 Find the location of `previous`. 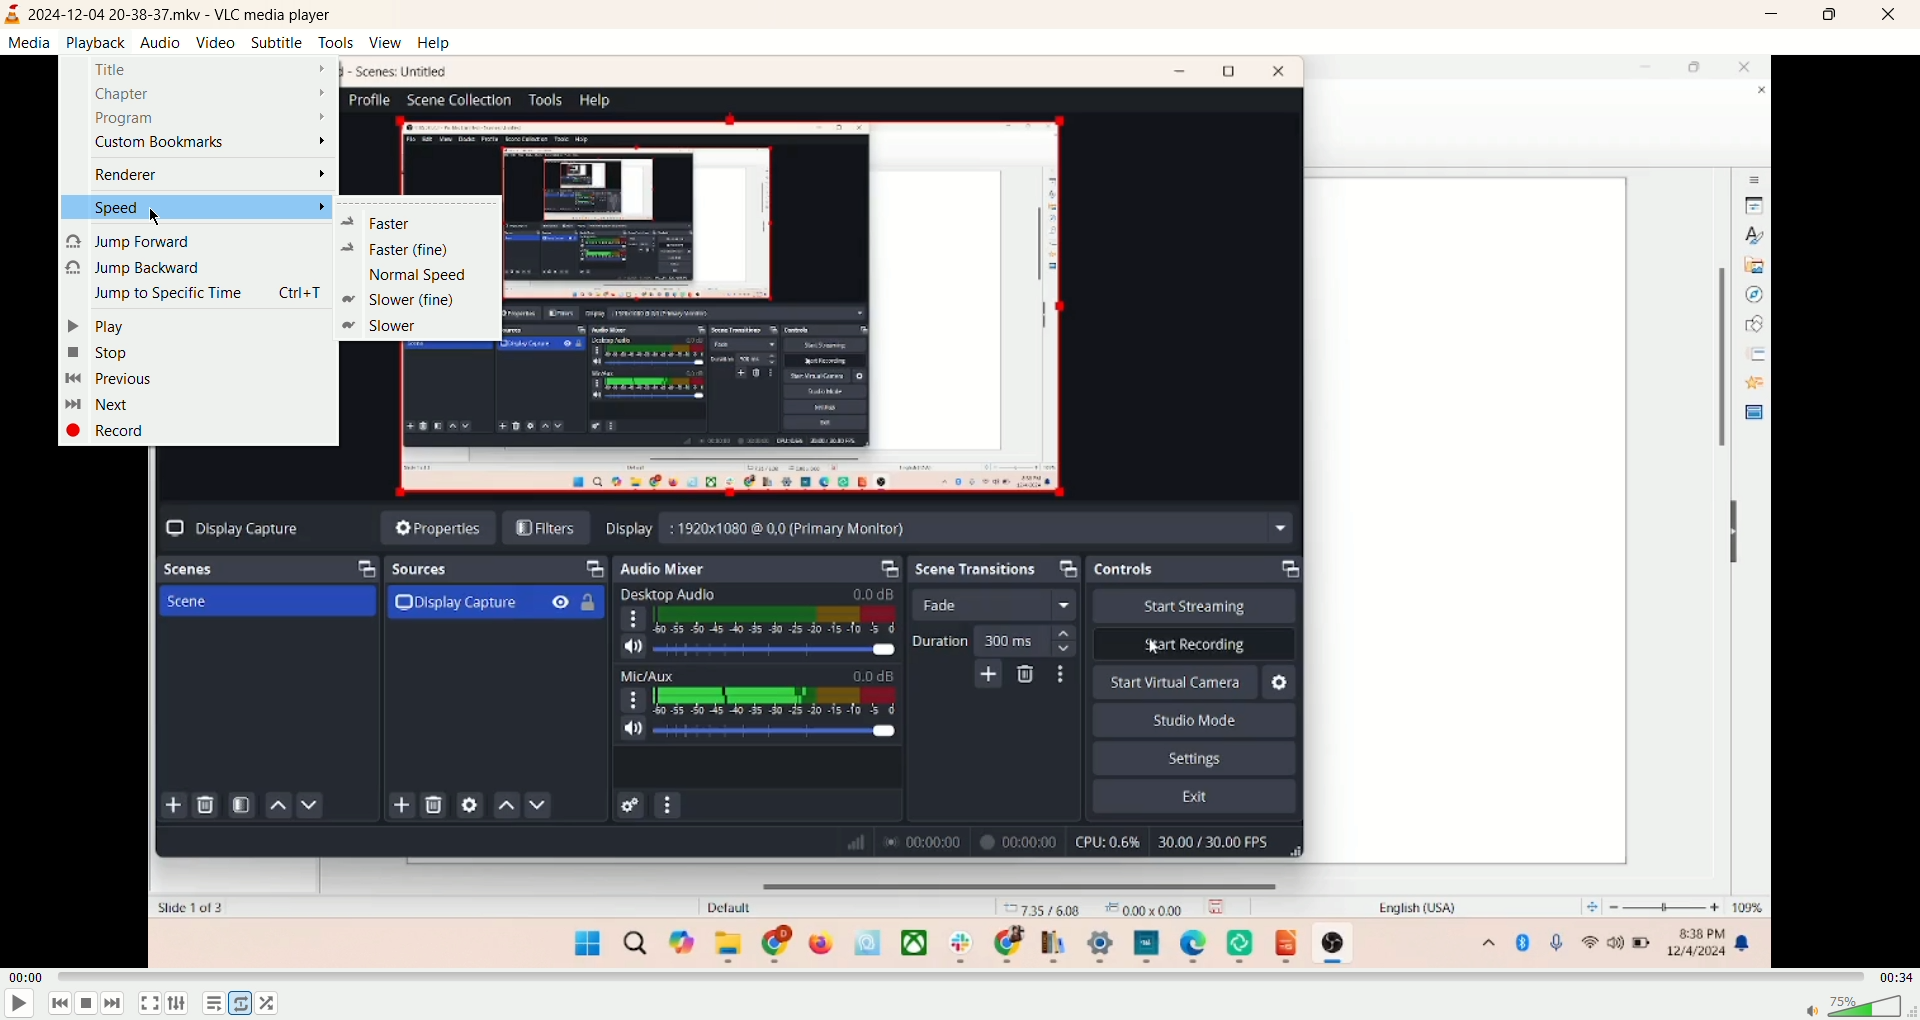

previous is located at coordinates (59, 1007).